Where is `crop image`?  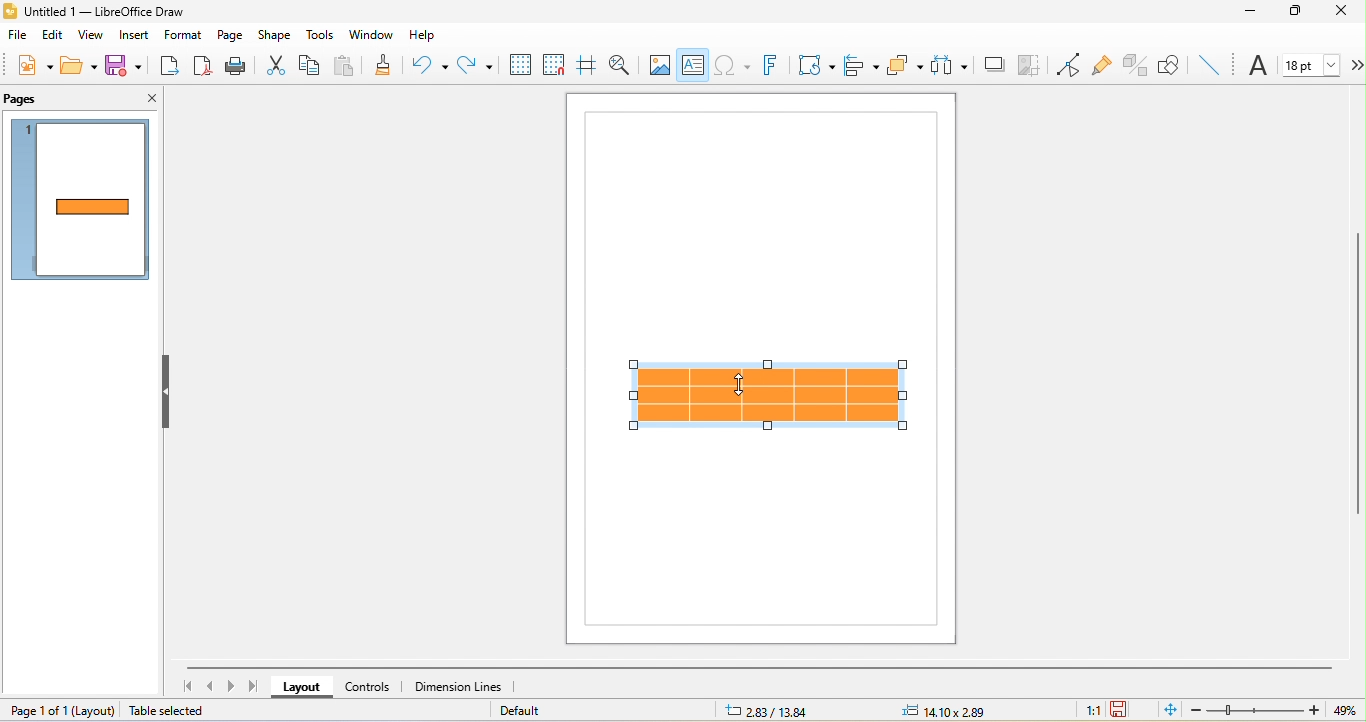 crop image is located at coordinates (1031, 65).